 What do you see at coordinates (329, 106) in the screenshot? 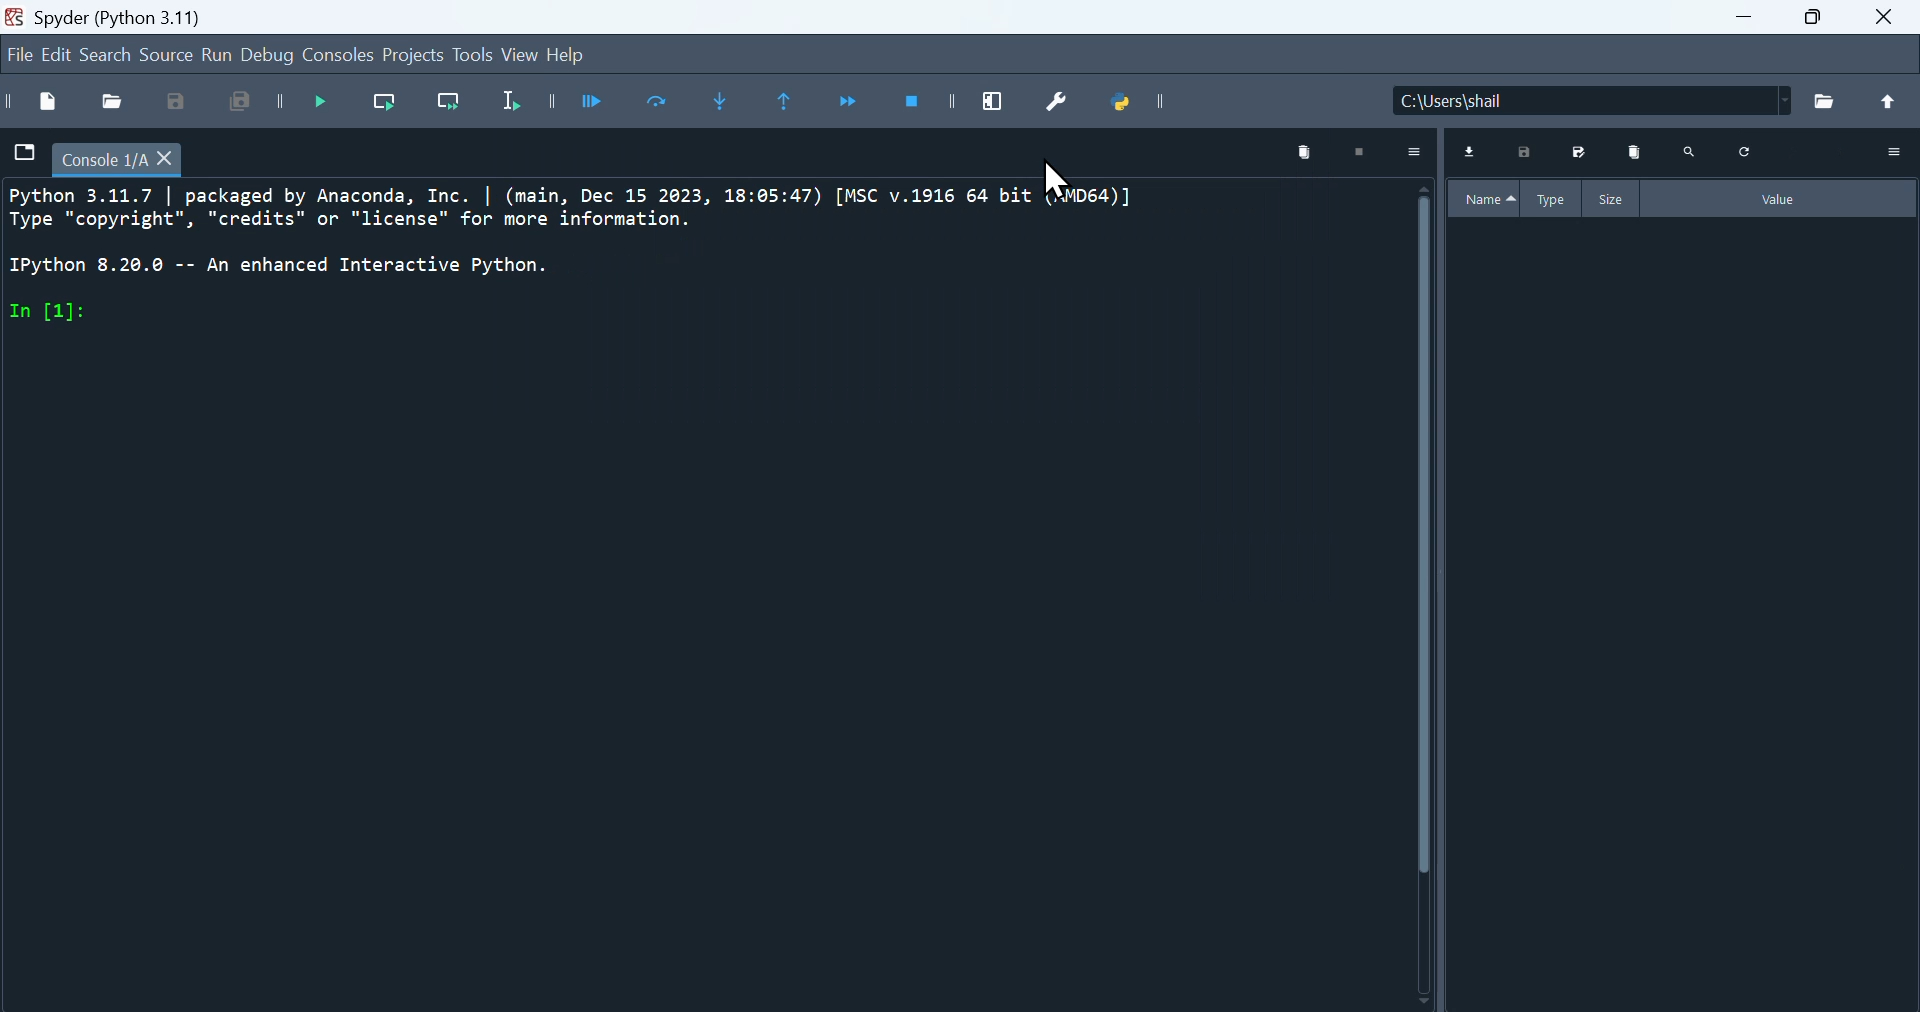
I see `Debug file` at bounding box center [329, 106].